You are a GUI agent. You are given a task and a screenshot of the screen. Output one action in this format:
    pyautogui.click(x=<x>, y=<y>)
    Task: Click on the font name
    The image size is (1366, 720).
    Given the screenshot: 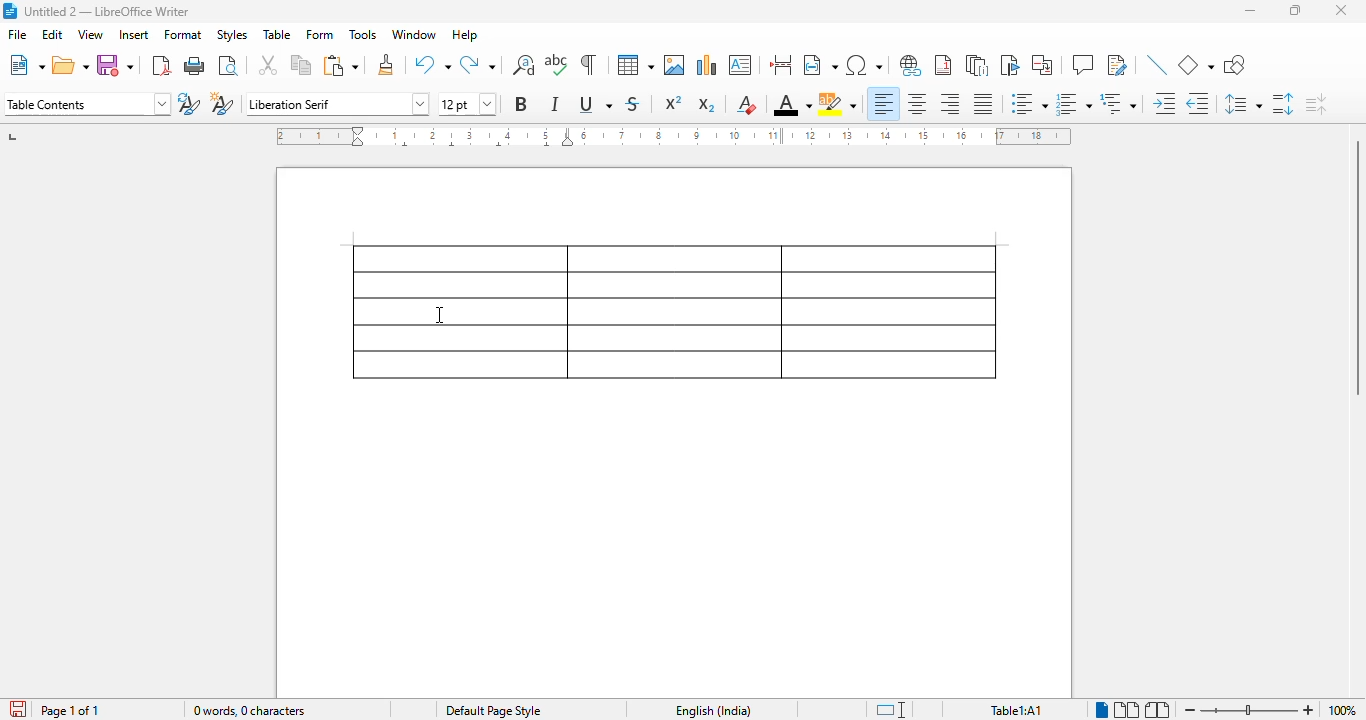 What is the action you would take?
    pyautogui.click(x=337, y=105)
    